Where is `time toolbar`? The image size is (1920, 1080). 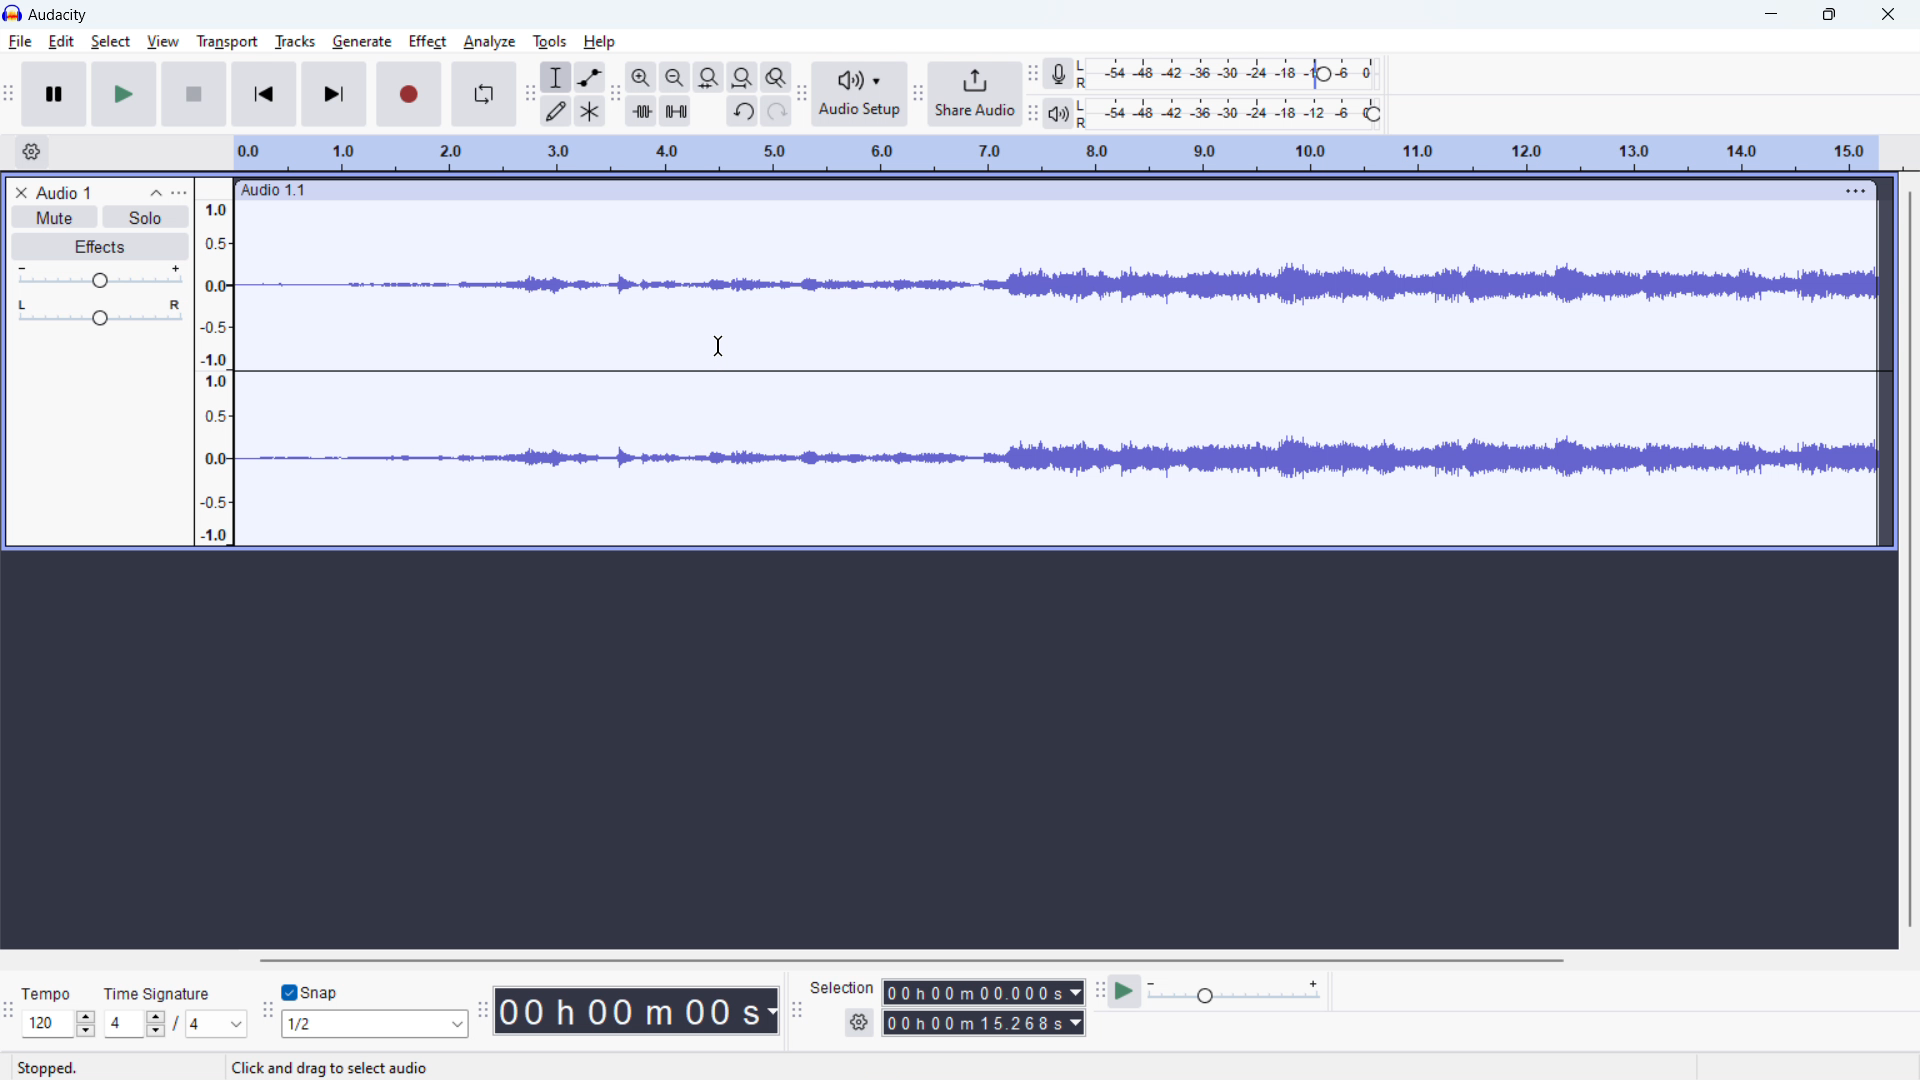 time toolbar is located at coordinates (483, 1007).